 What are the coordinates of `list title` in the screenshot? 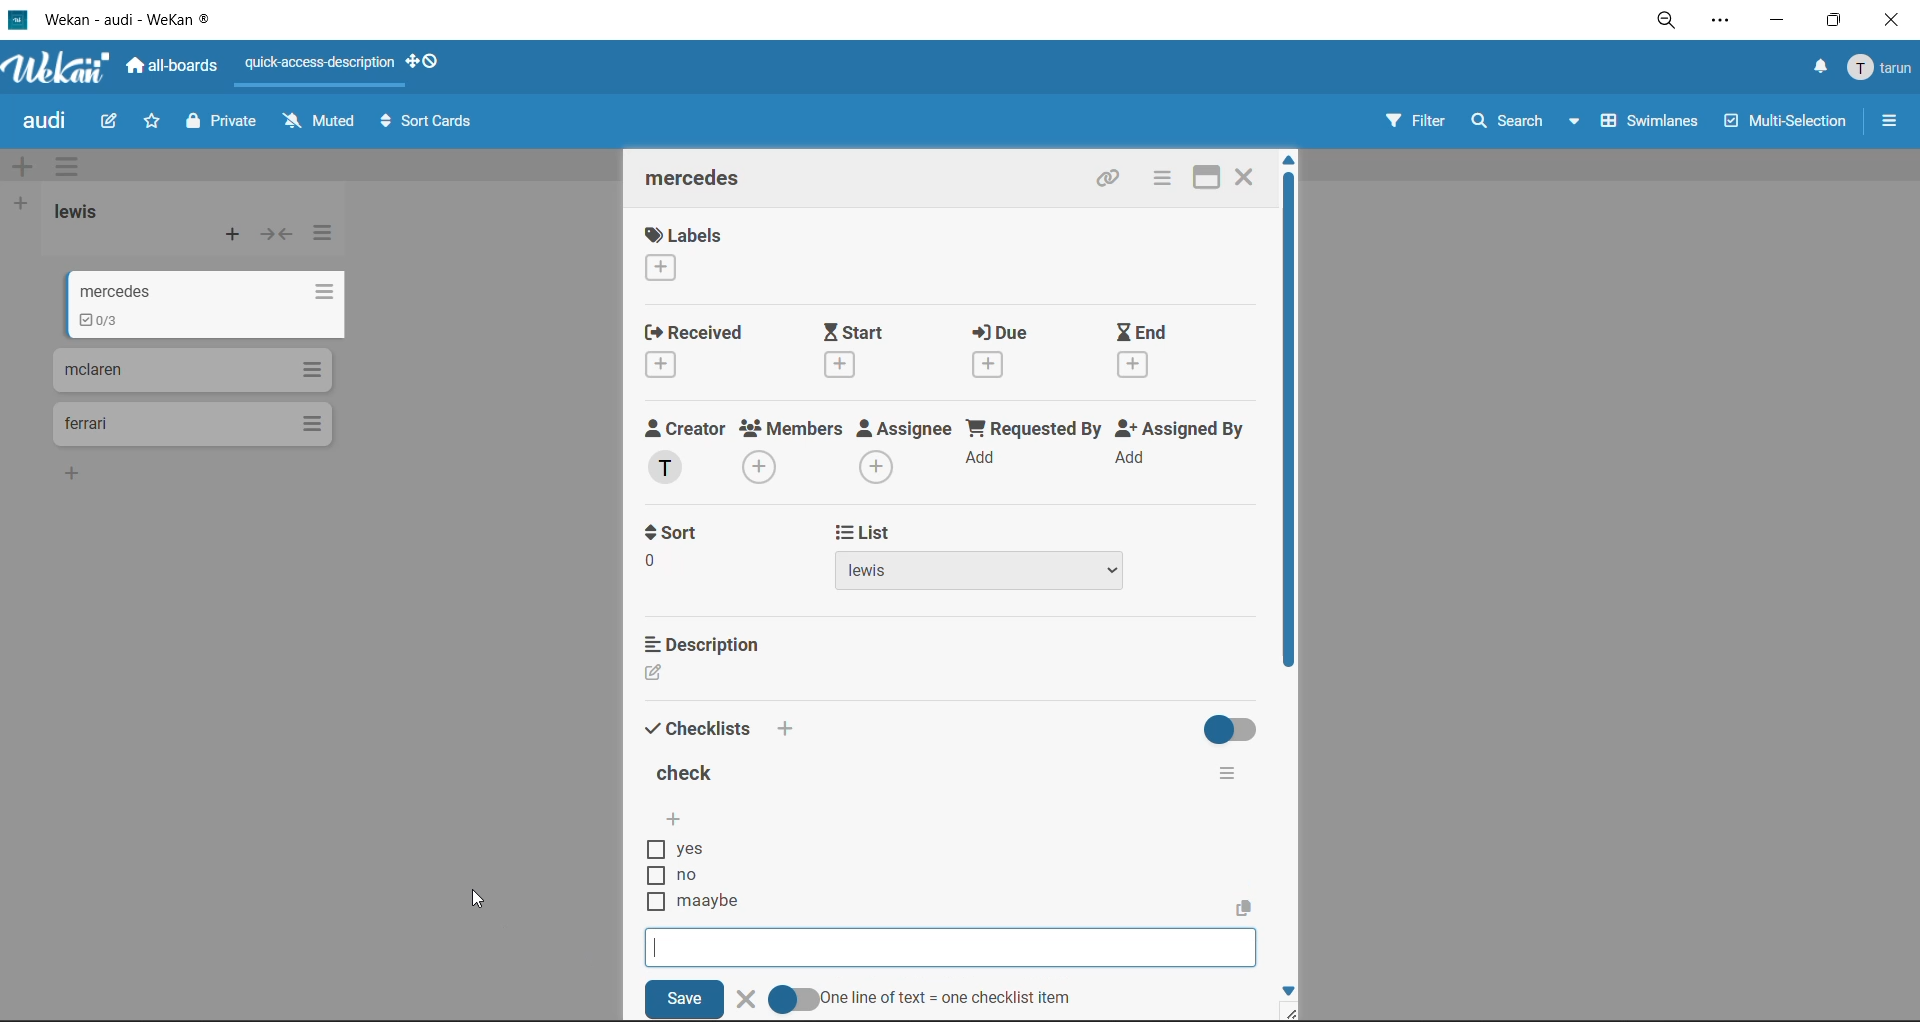 It's located at (83, 214).